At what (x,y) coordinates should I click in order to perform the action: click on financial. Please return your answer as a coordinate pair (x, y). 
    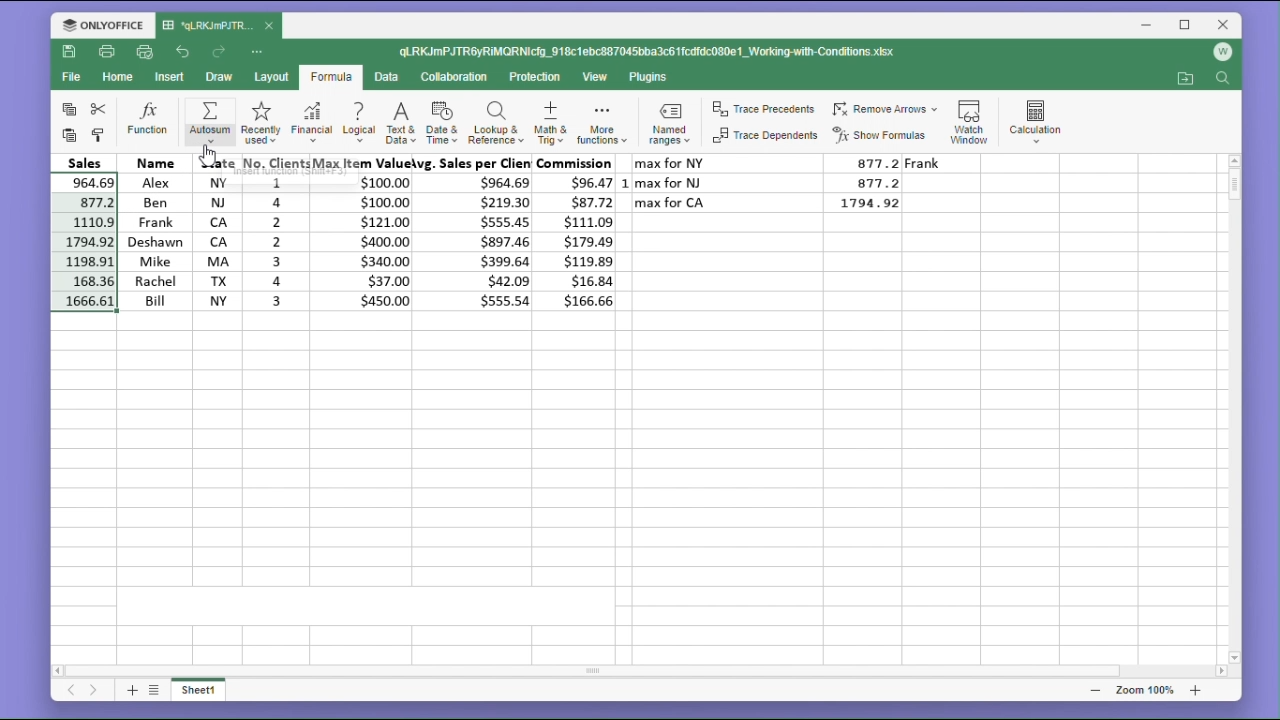
    Looking at the image, I should click on (310, 124).